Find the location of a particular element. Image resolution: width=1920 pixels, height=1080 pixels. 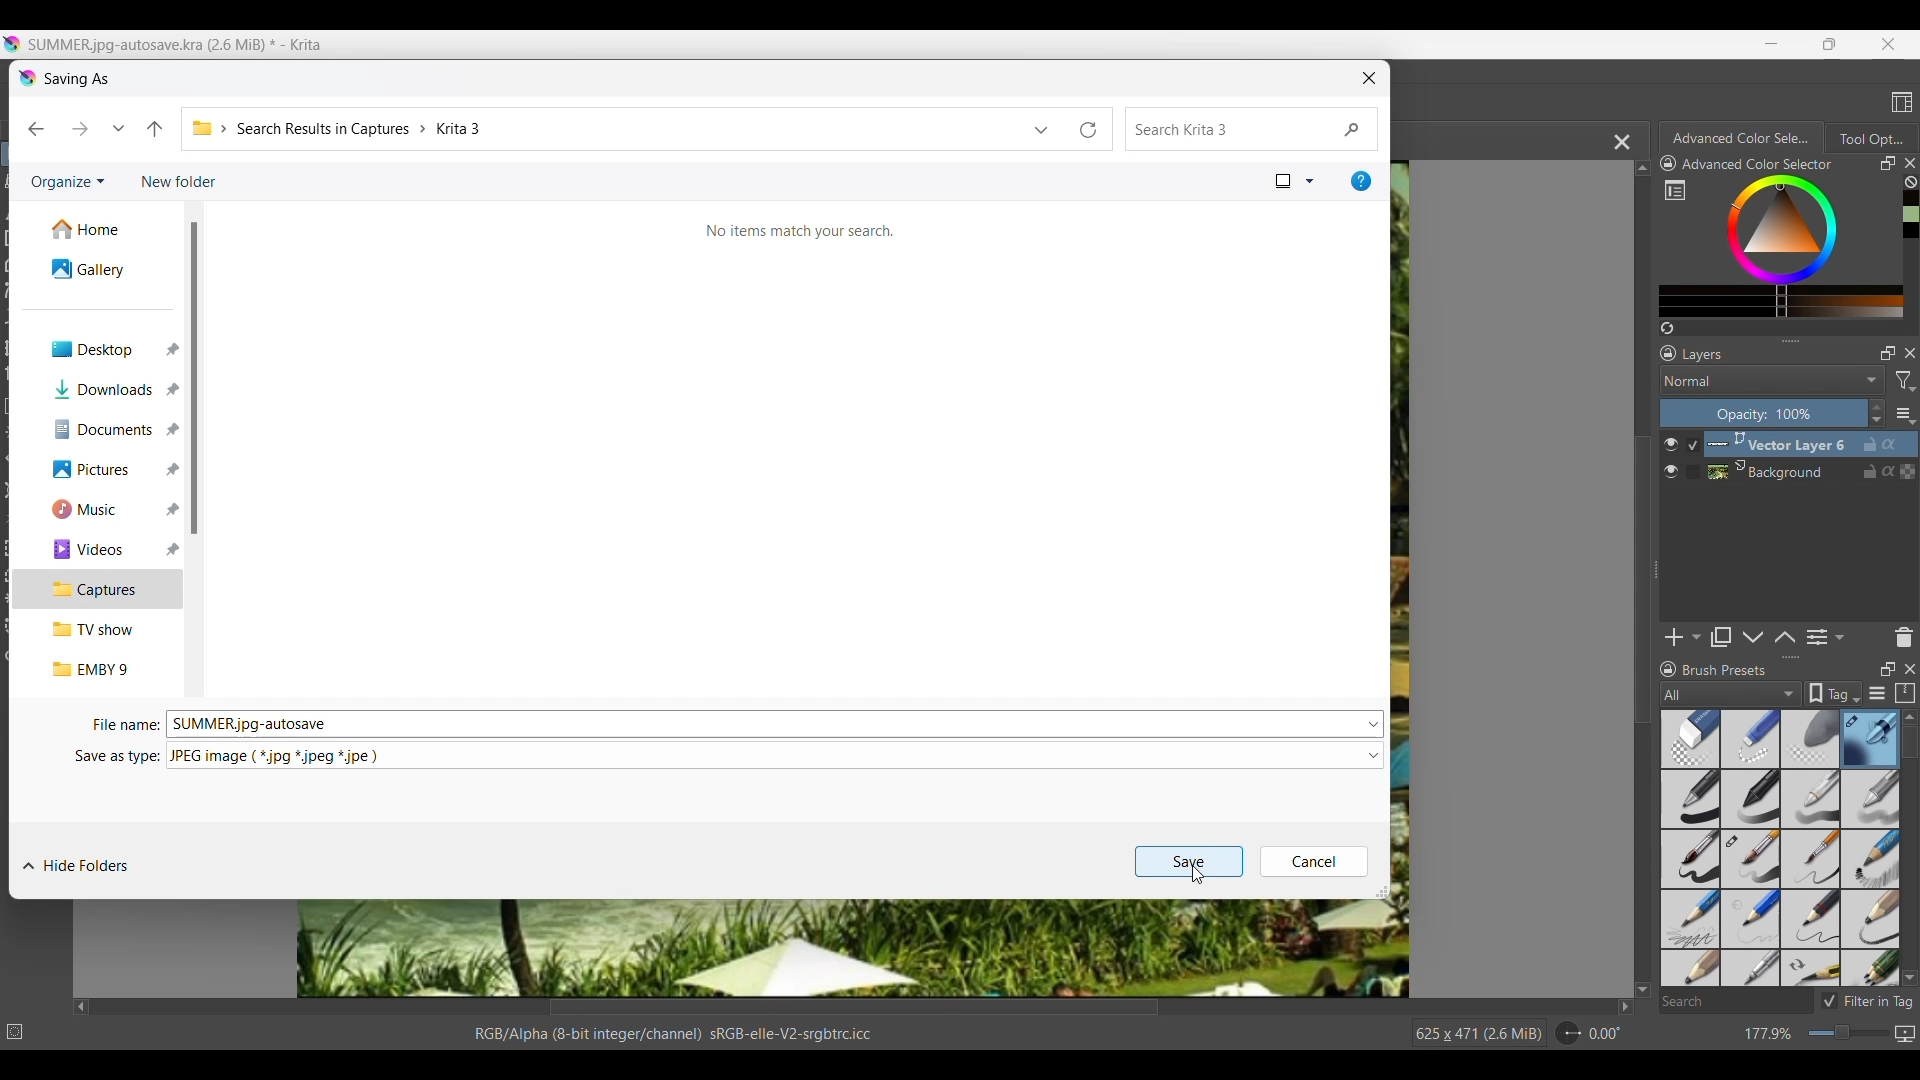

Location of current folder is located at coordinates (604, 128).